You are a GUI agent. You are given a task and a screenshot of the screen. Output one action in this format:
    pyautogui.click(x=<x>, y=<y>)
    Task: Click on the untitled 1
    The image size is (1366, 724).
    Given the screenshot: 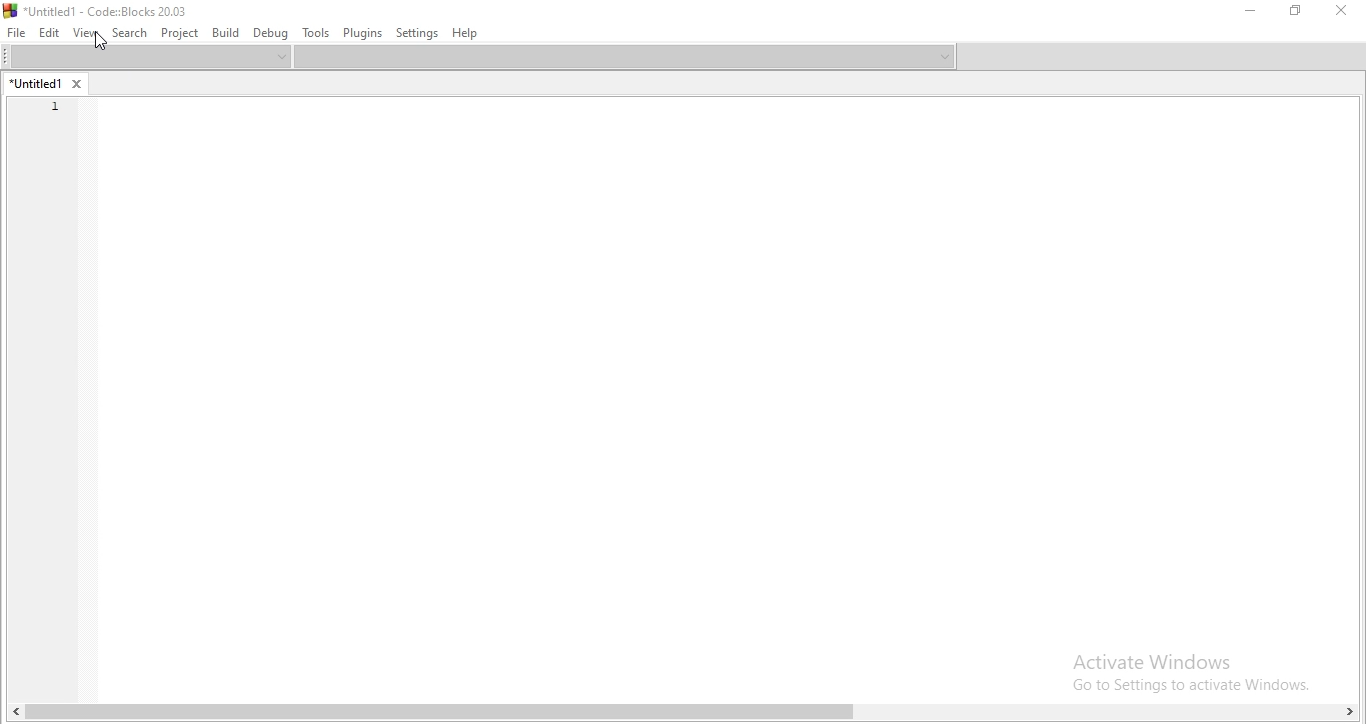 What is the action you would take?
    pyautogui.click(x=45, y=81)
    